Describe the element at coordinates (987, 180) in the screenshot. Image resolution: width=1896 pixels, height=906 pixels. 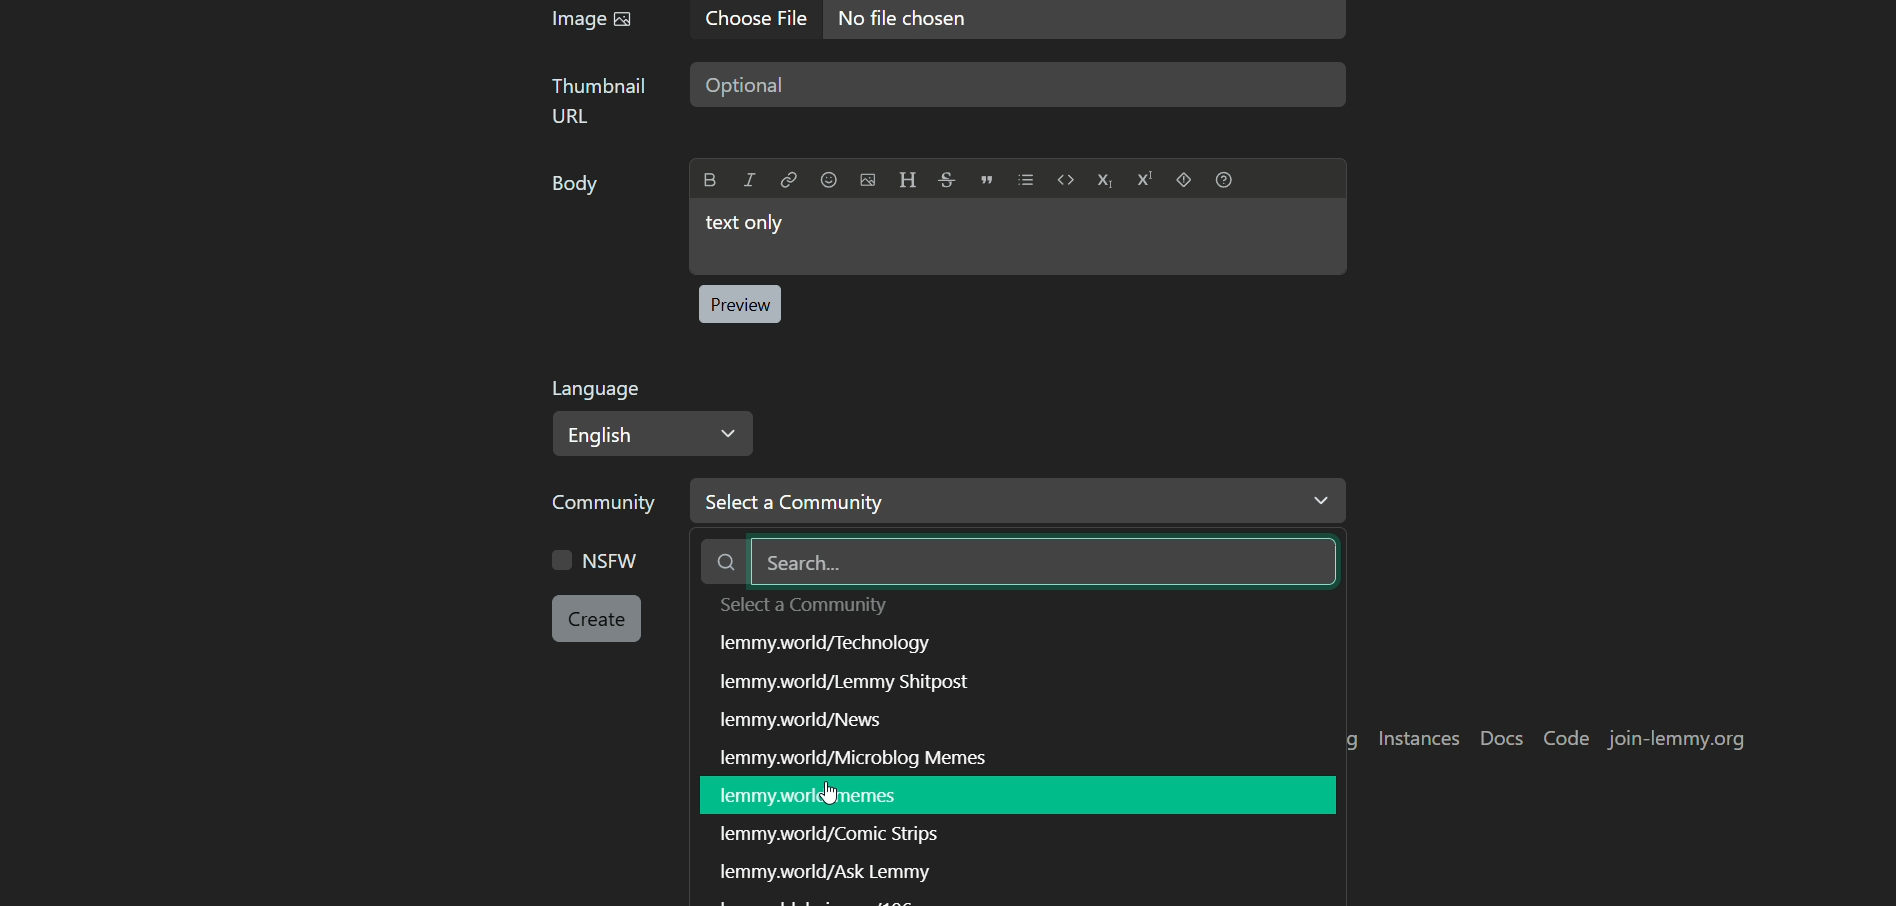
I see `Quote` at that location.